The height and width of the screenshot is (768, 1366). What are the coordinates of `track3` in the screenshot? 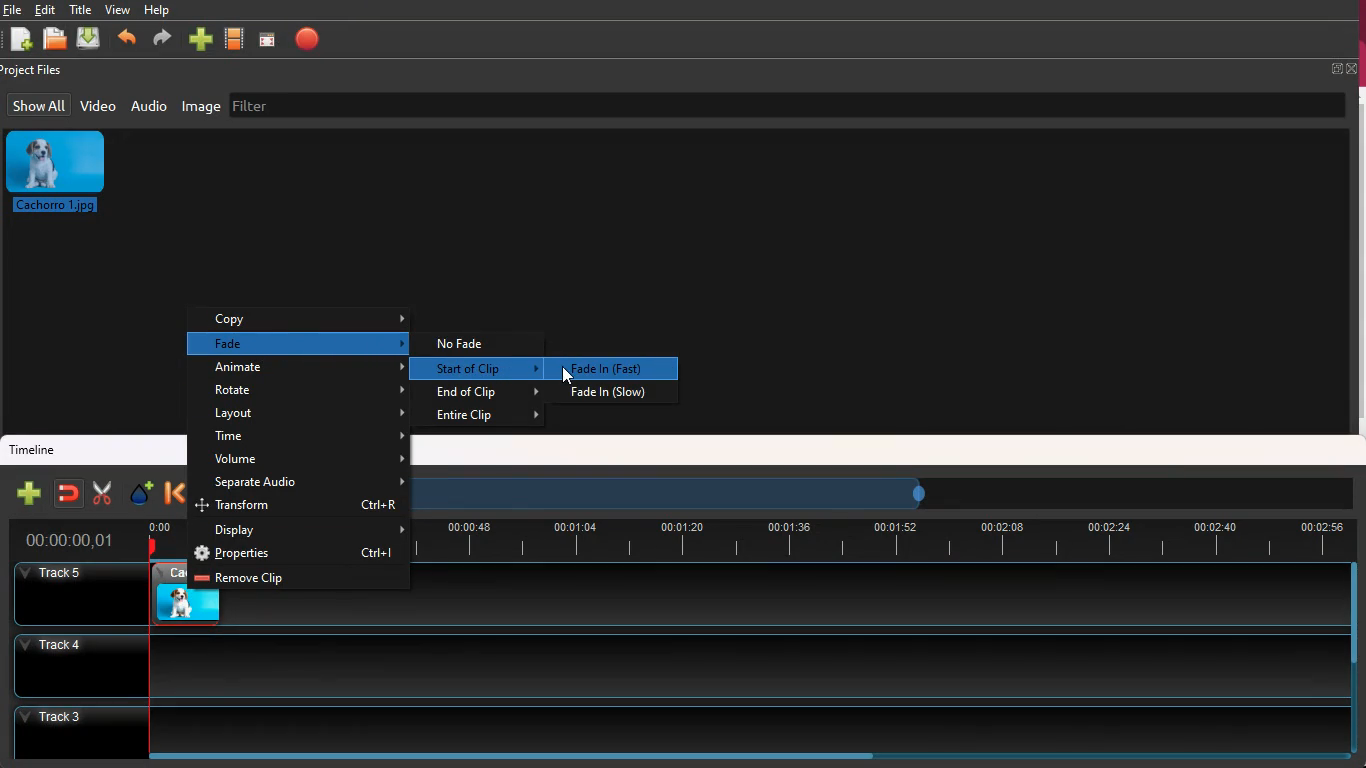 It's located at (676, 725).